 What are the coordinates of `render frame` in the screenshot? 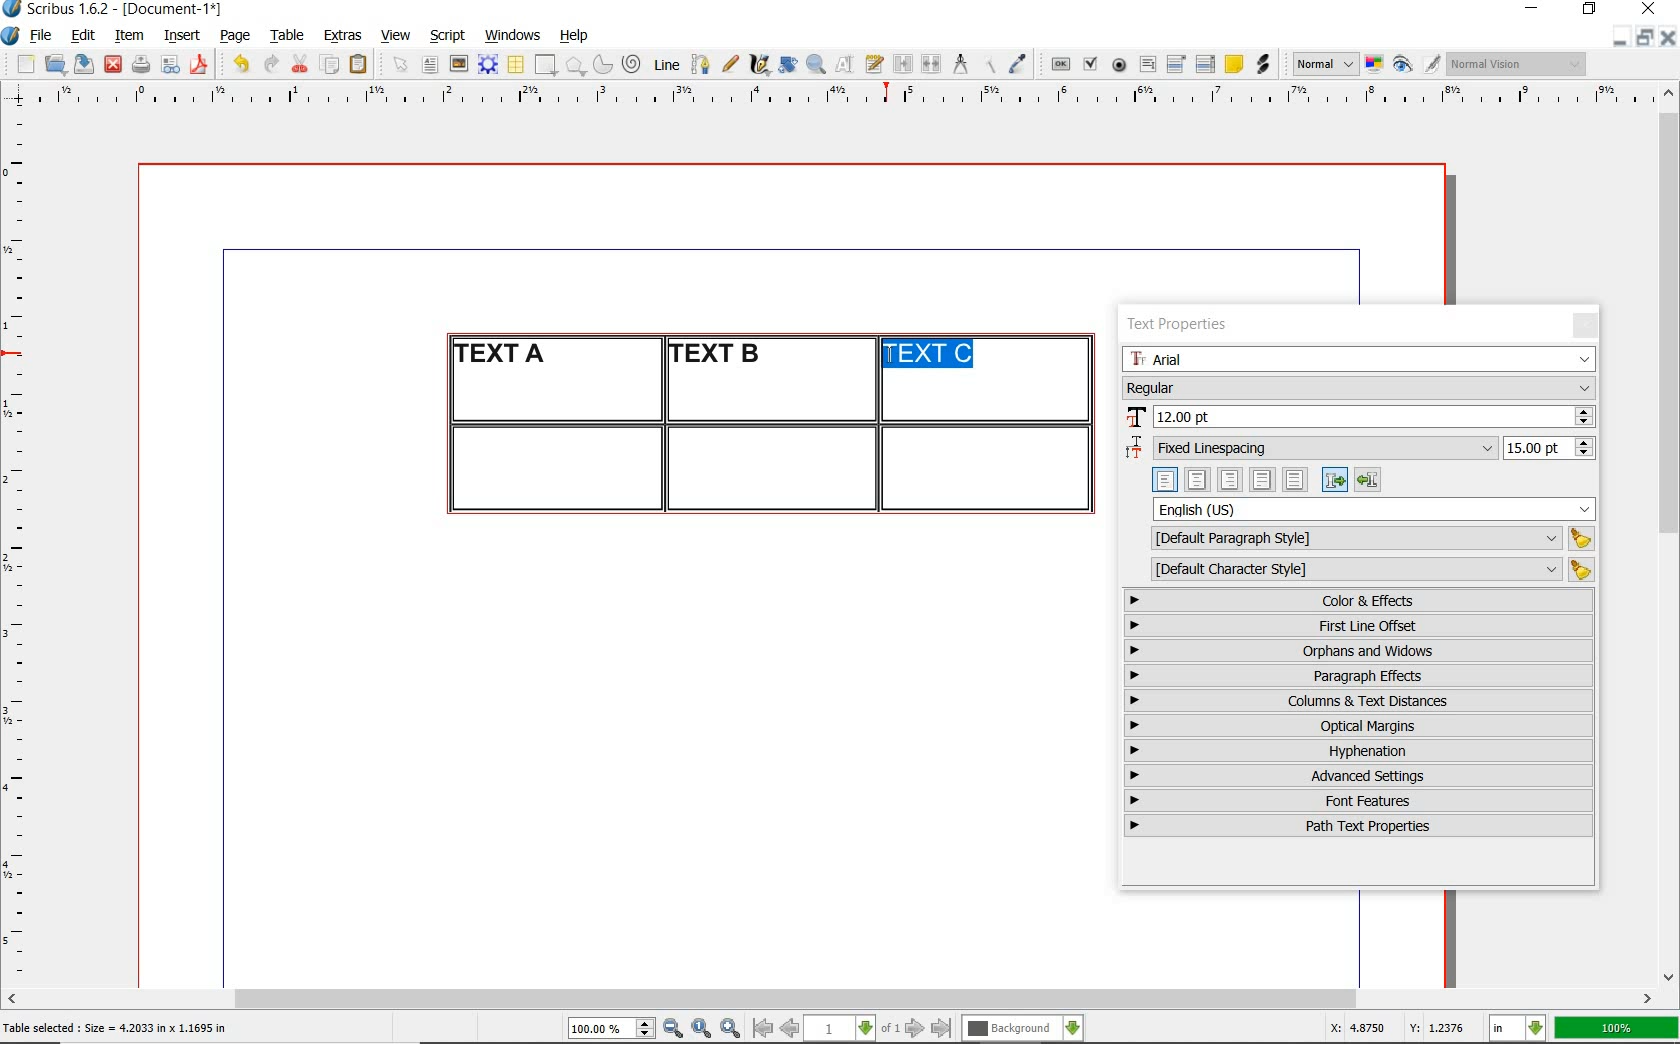 It's located at (488, 65).